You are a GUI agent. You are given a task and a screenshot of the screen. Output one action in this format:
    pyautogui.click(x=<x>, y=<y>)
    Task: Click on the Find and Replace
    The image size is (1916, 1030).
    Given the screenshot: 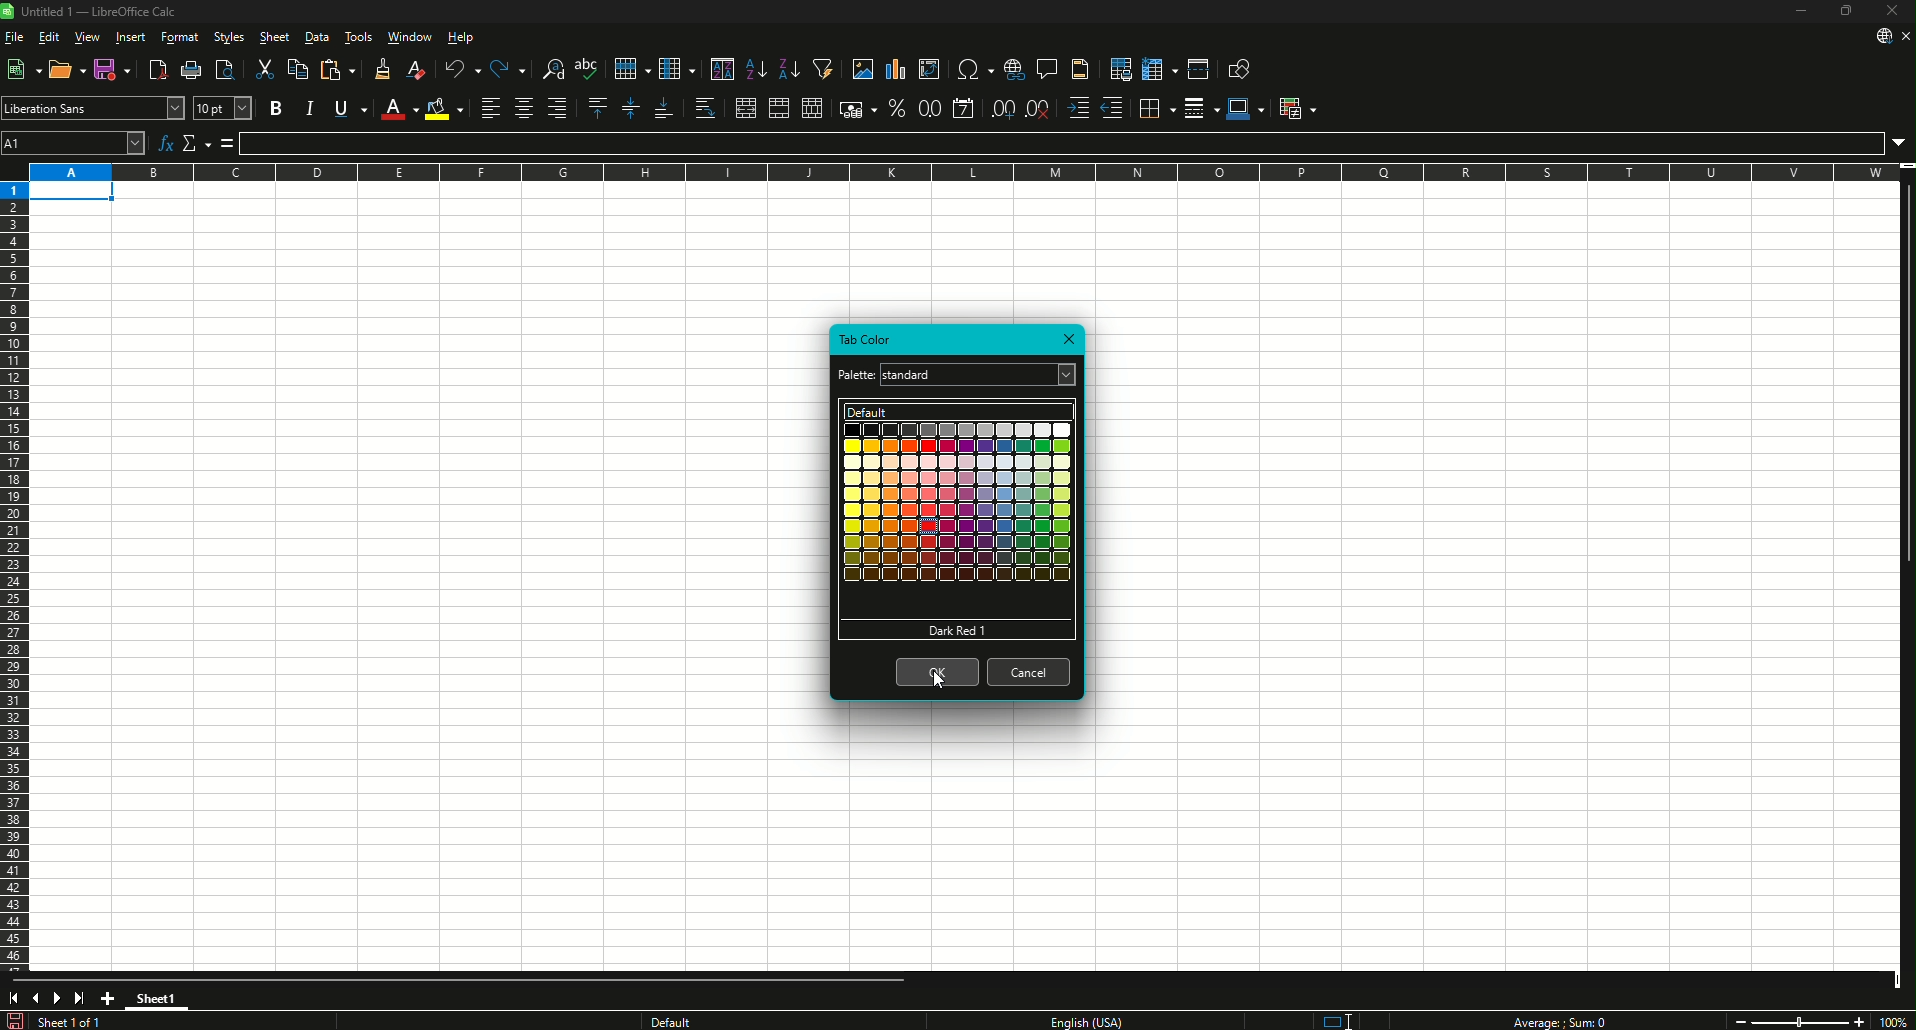 What is the action you would take?
    pyautogui.click(x=552, y=69)
    